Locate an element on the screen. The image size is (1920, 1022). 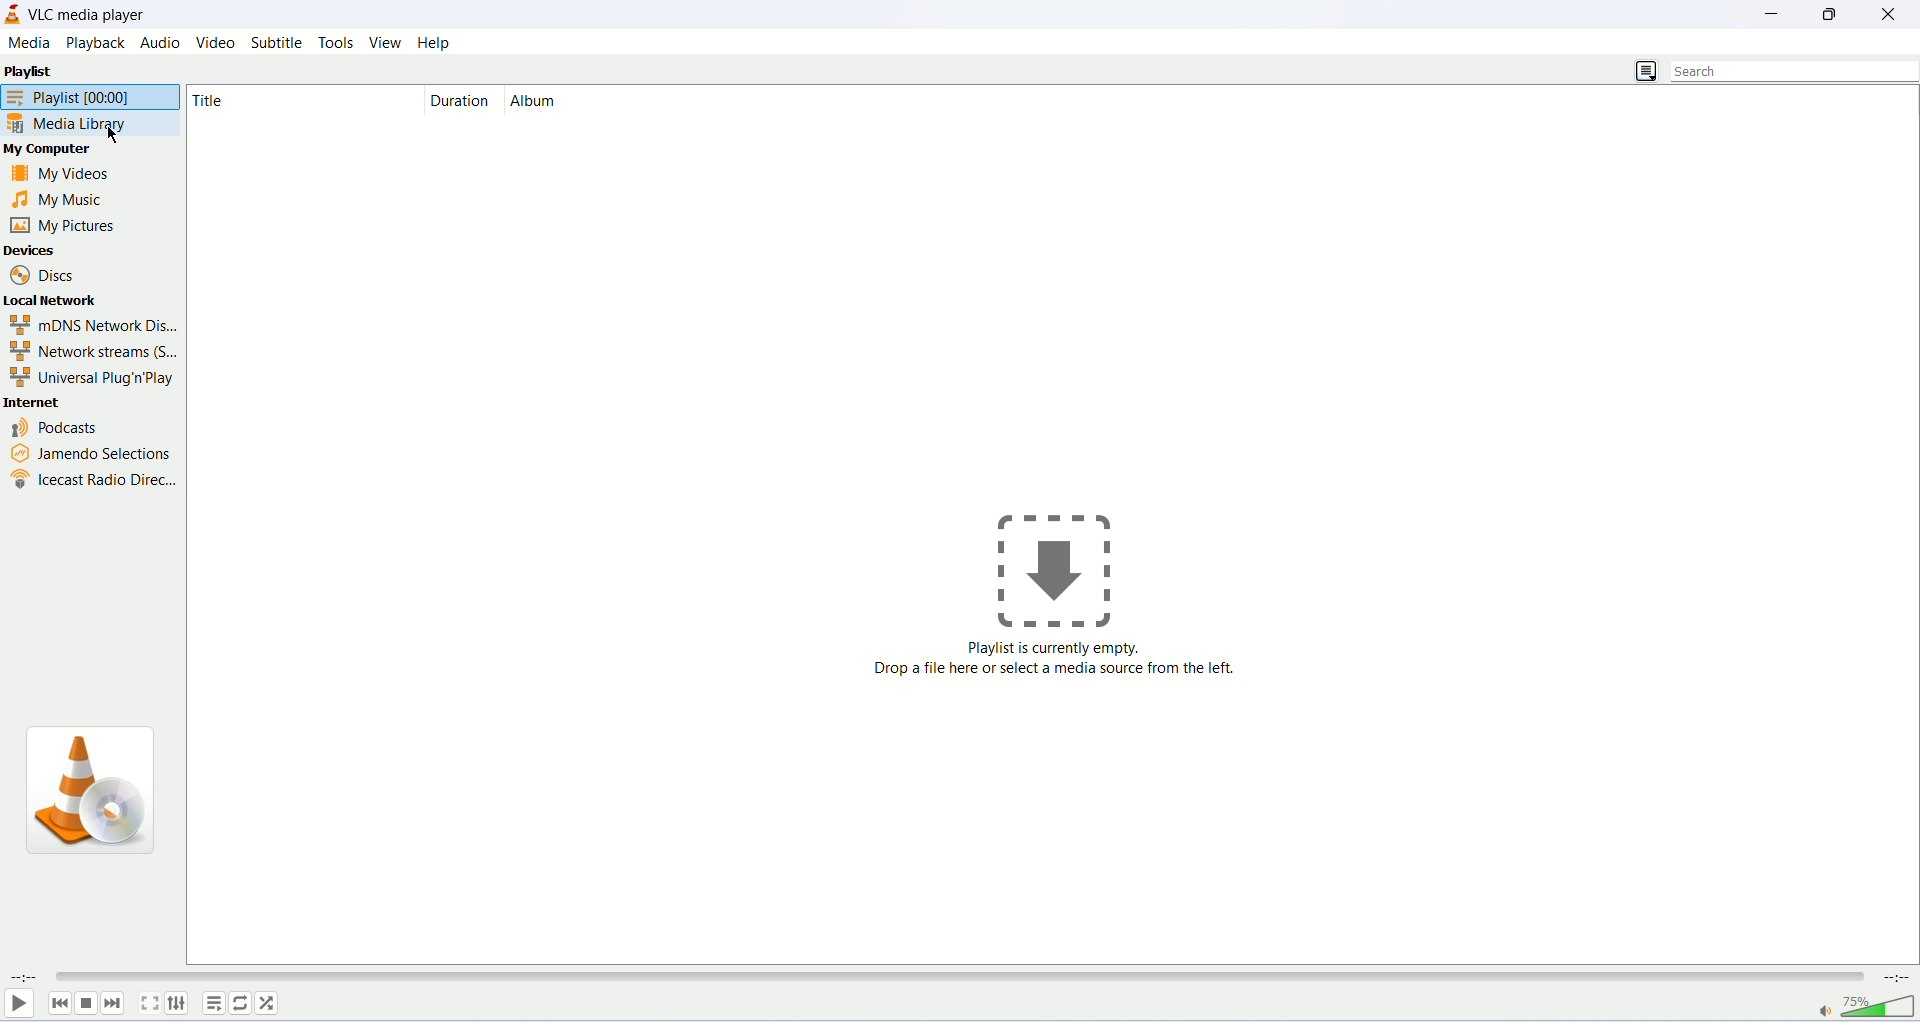
playlist is located at coordinates (212, 1002).